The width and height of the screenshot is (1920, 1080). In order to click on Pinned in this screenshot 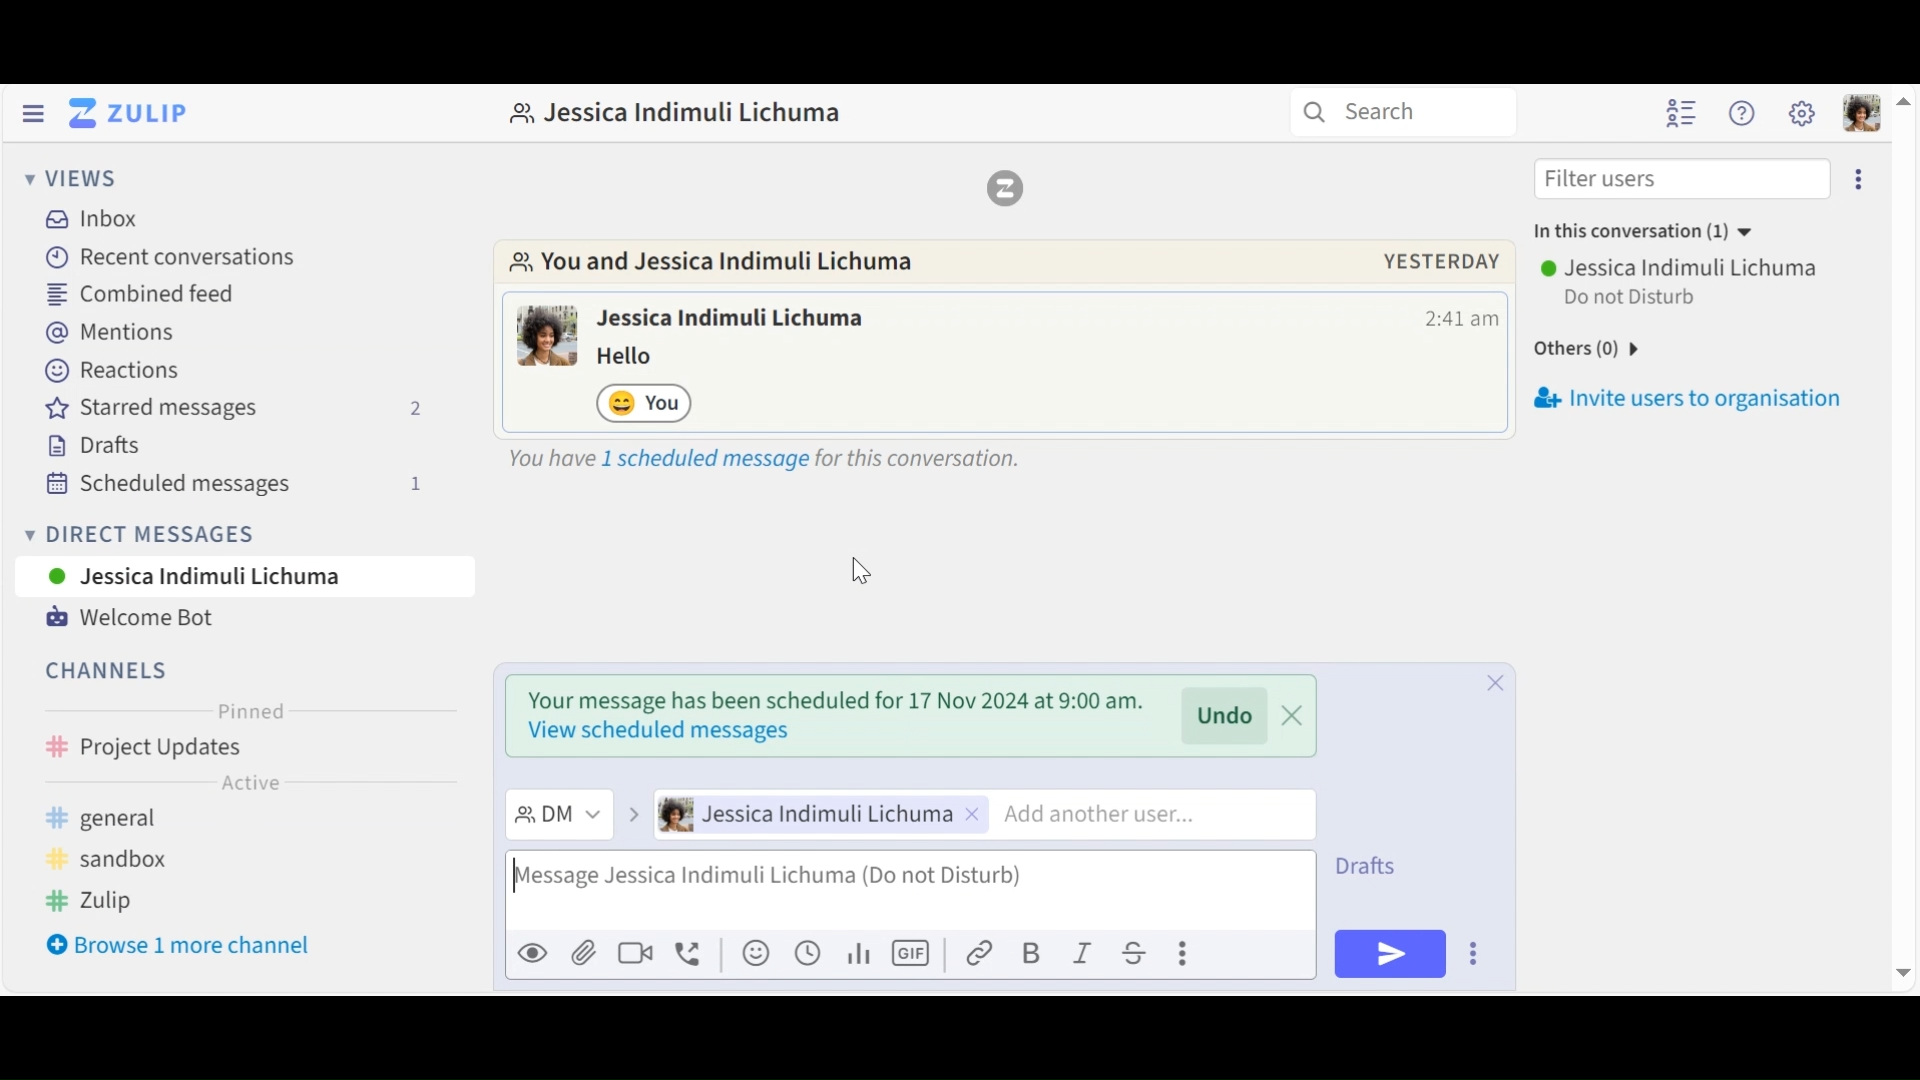, I will do `click(251, 712)`.